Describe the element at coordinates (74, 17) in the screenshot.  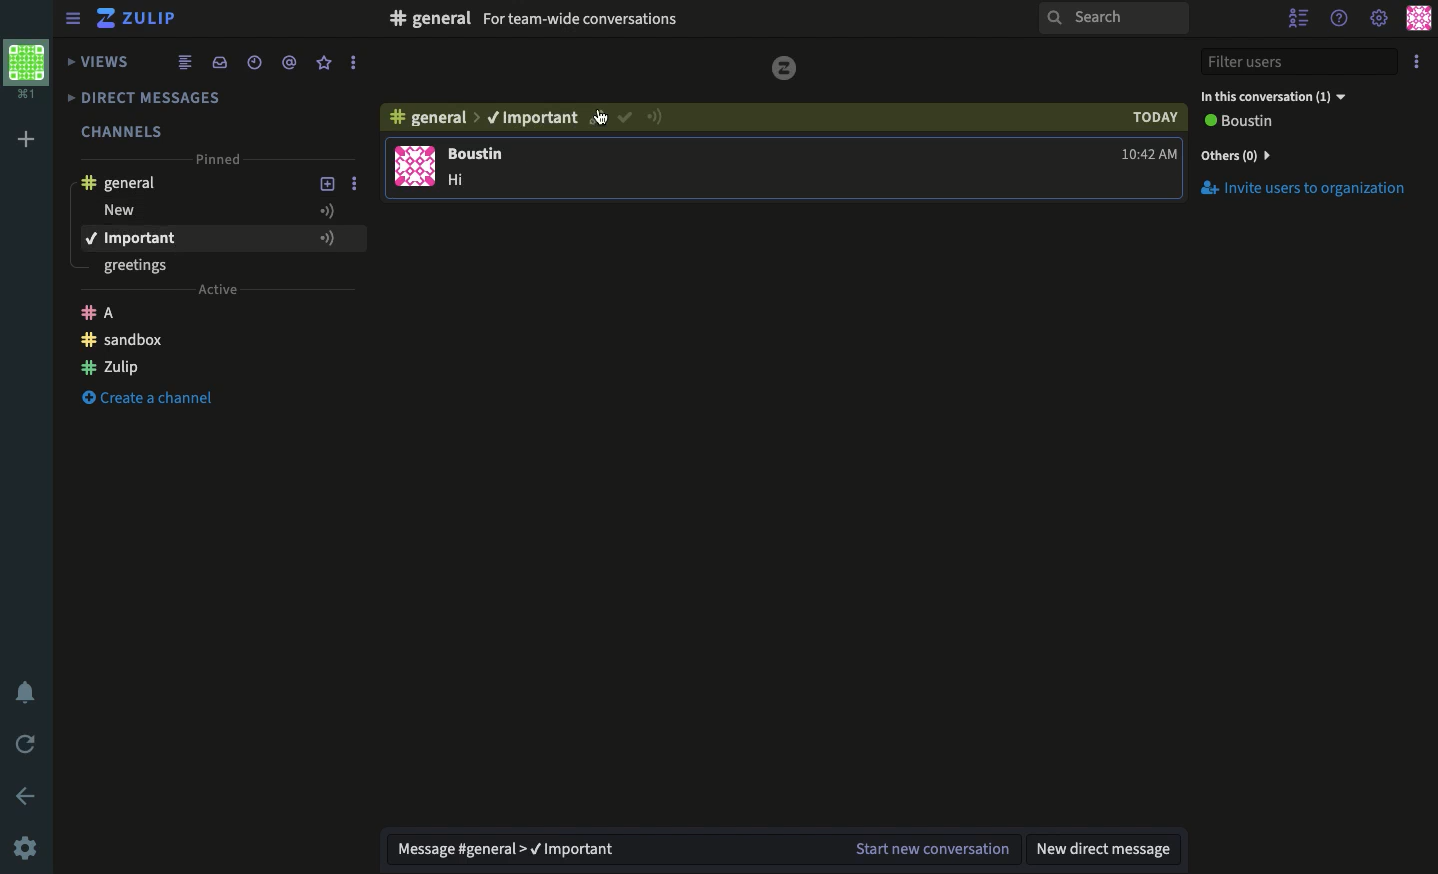
I see `Menu` at that location.